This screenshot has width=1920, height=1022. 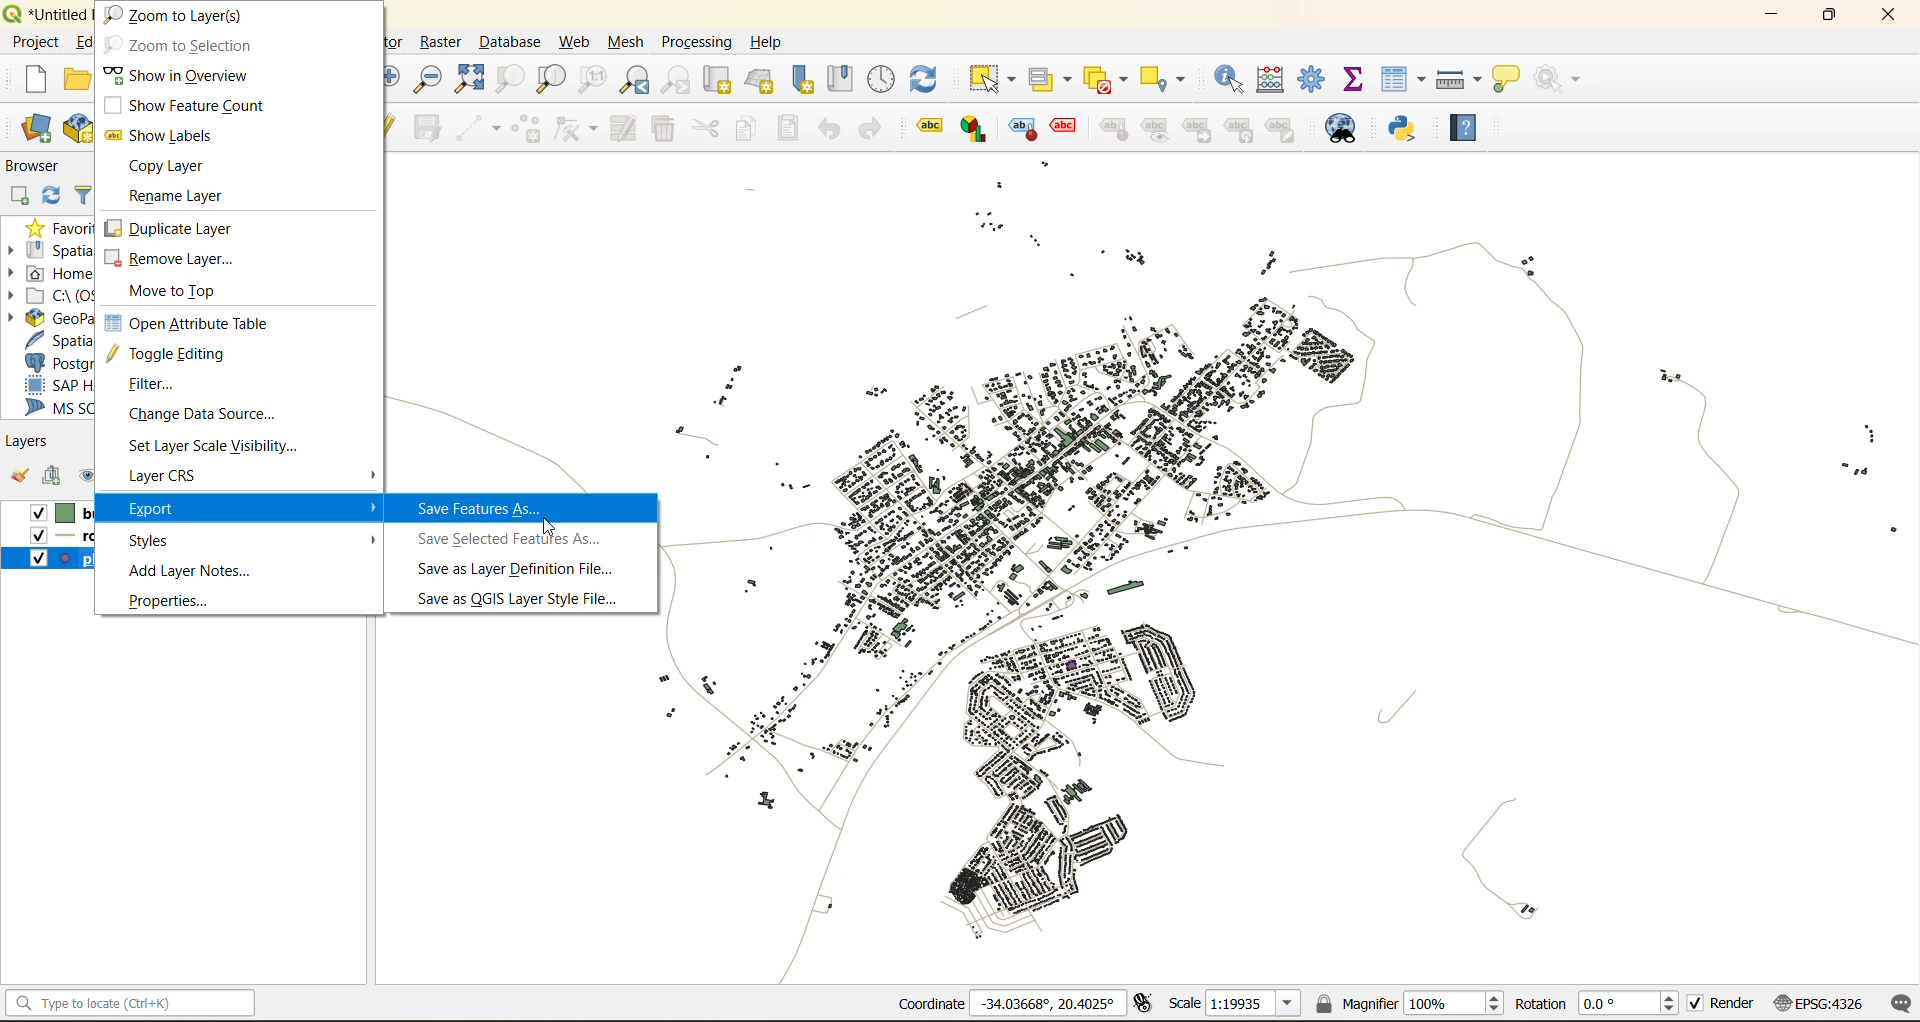 What do you see at coordinates (250, 539) in the screenshot?
I see `styles` at bounding box center [250, 539].